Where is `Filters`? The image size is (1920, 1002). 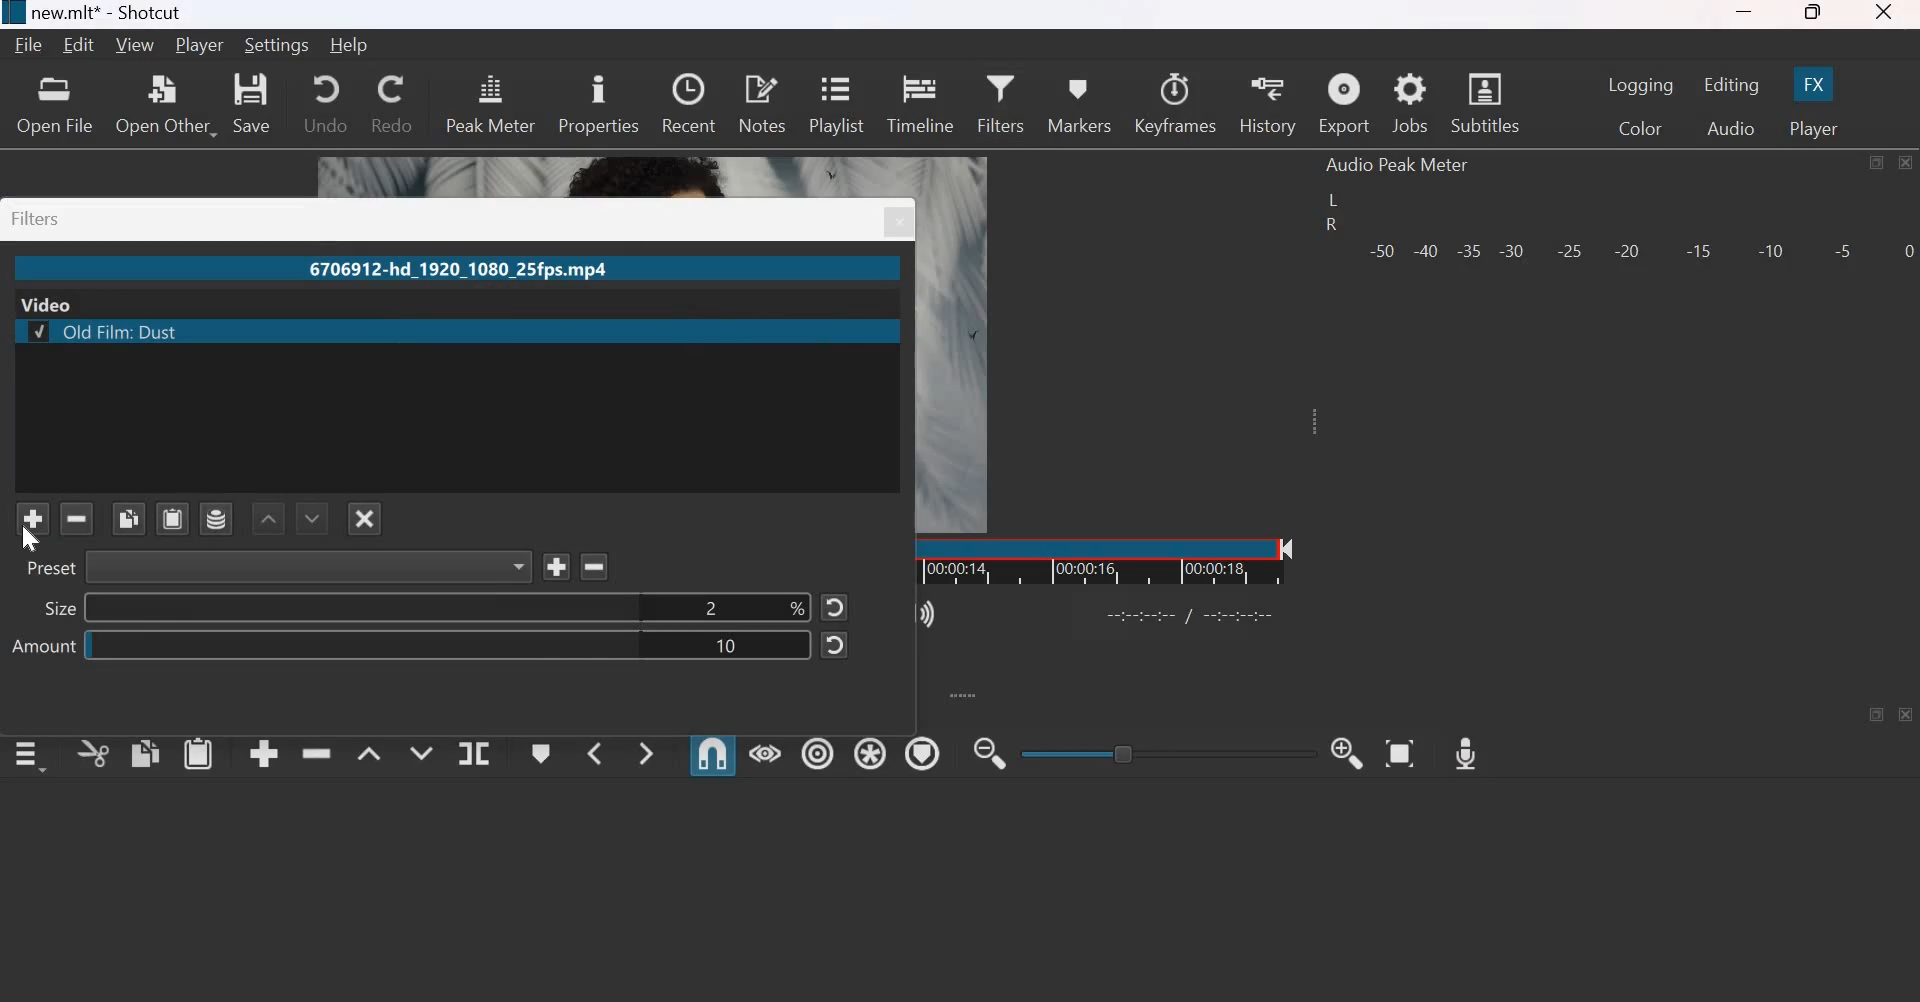 Filters is located at coordinates (1004, 102).